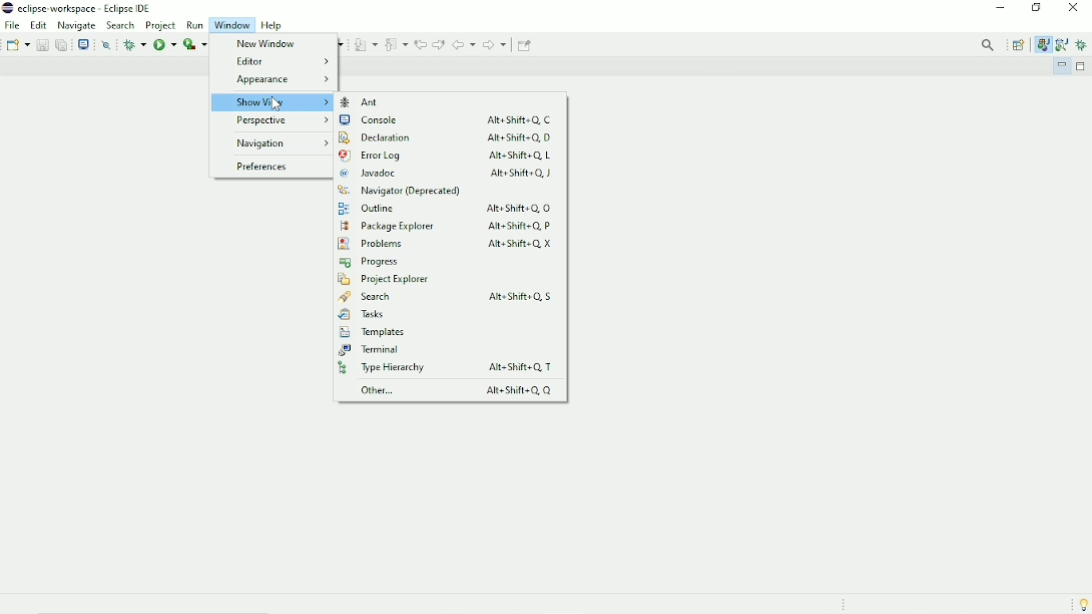 The height and width of the screenshot is (614, 1092). I want to click on Package Explorer, so click(450, 225).